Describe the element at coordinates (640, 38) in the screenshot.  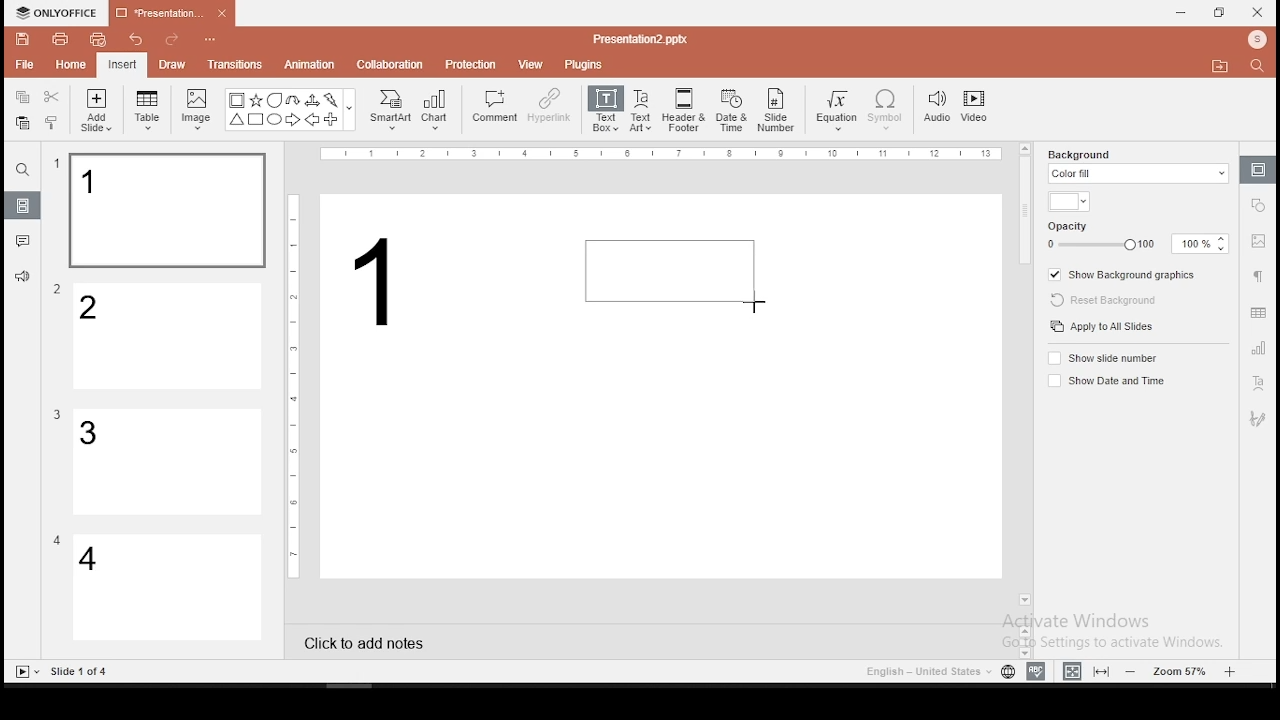
I see `` at that location.